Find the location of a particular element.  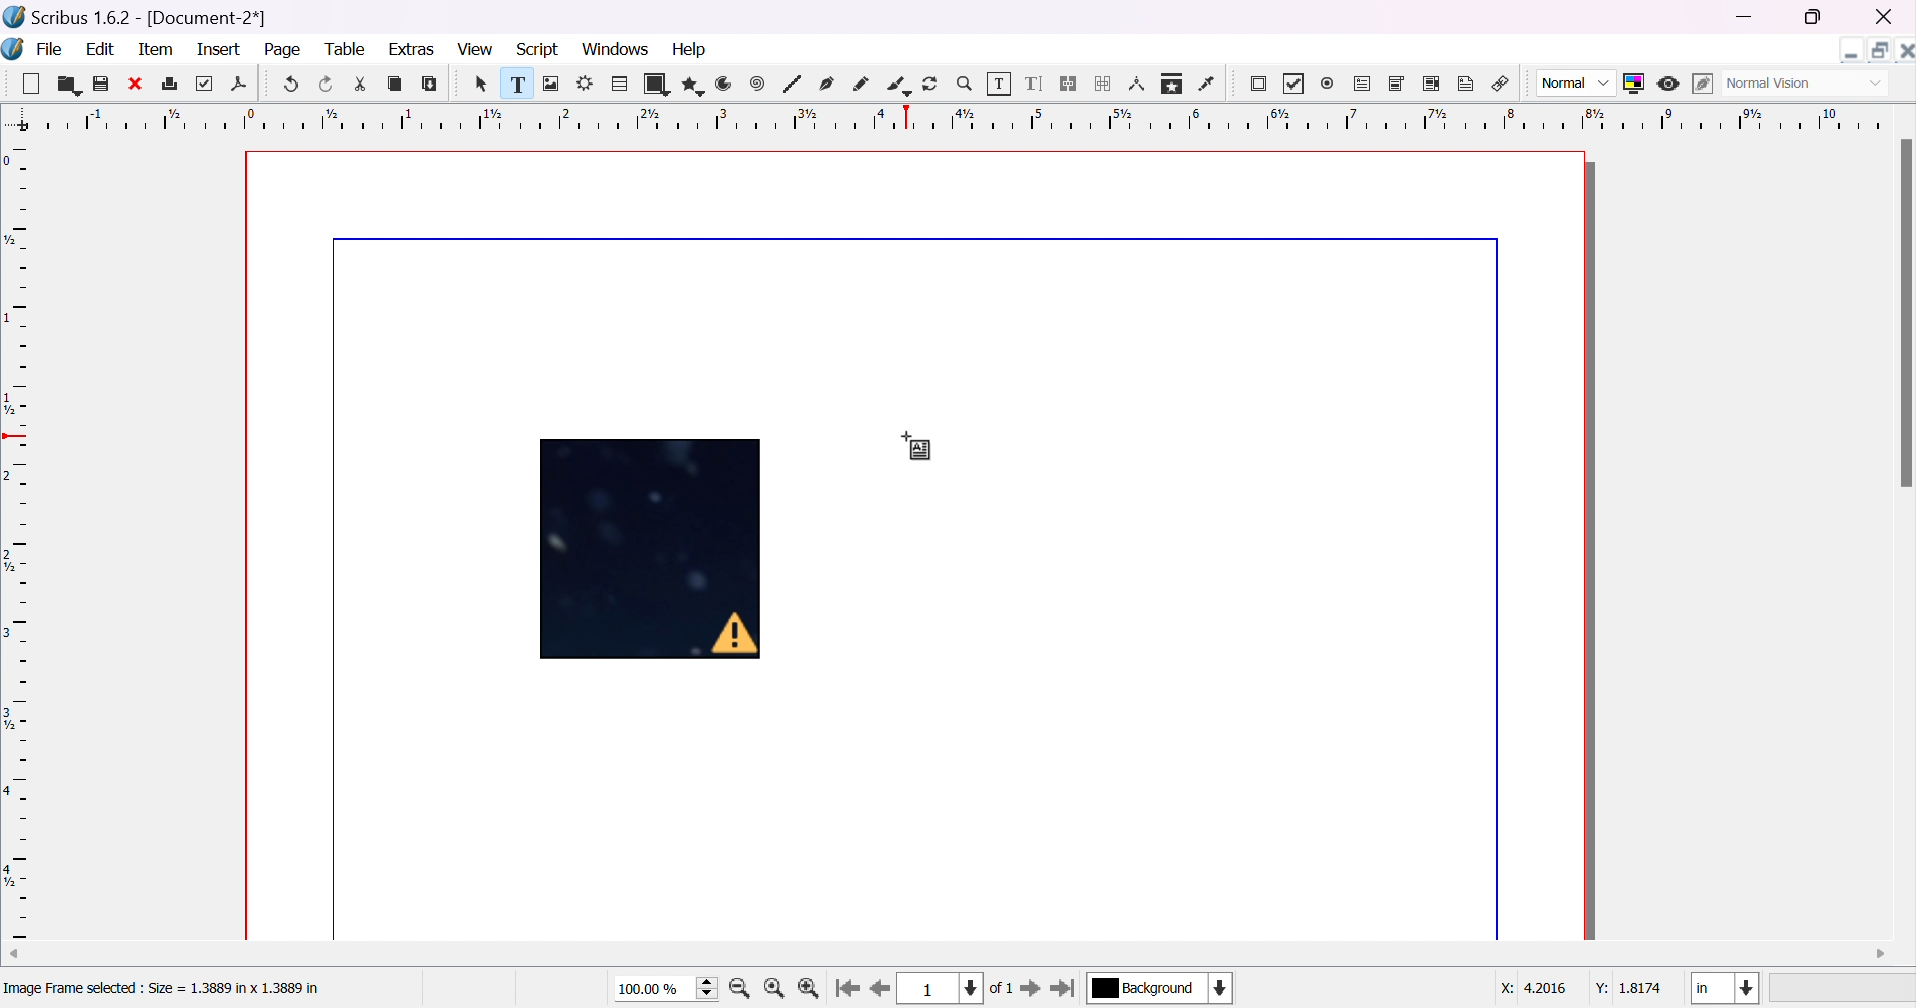

extras is located at coordinates (412, 49).